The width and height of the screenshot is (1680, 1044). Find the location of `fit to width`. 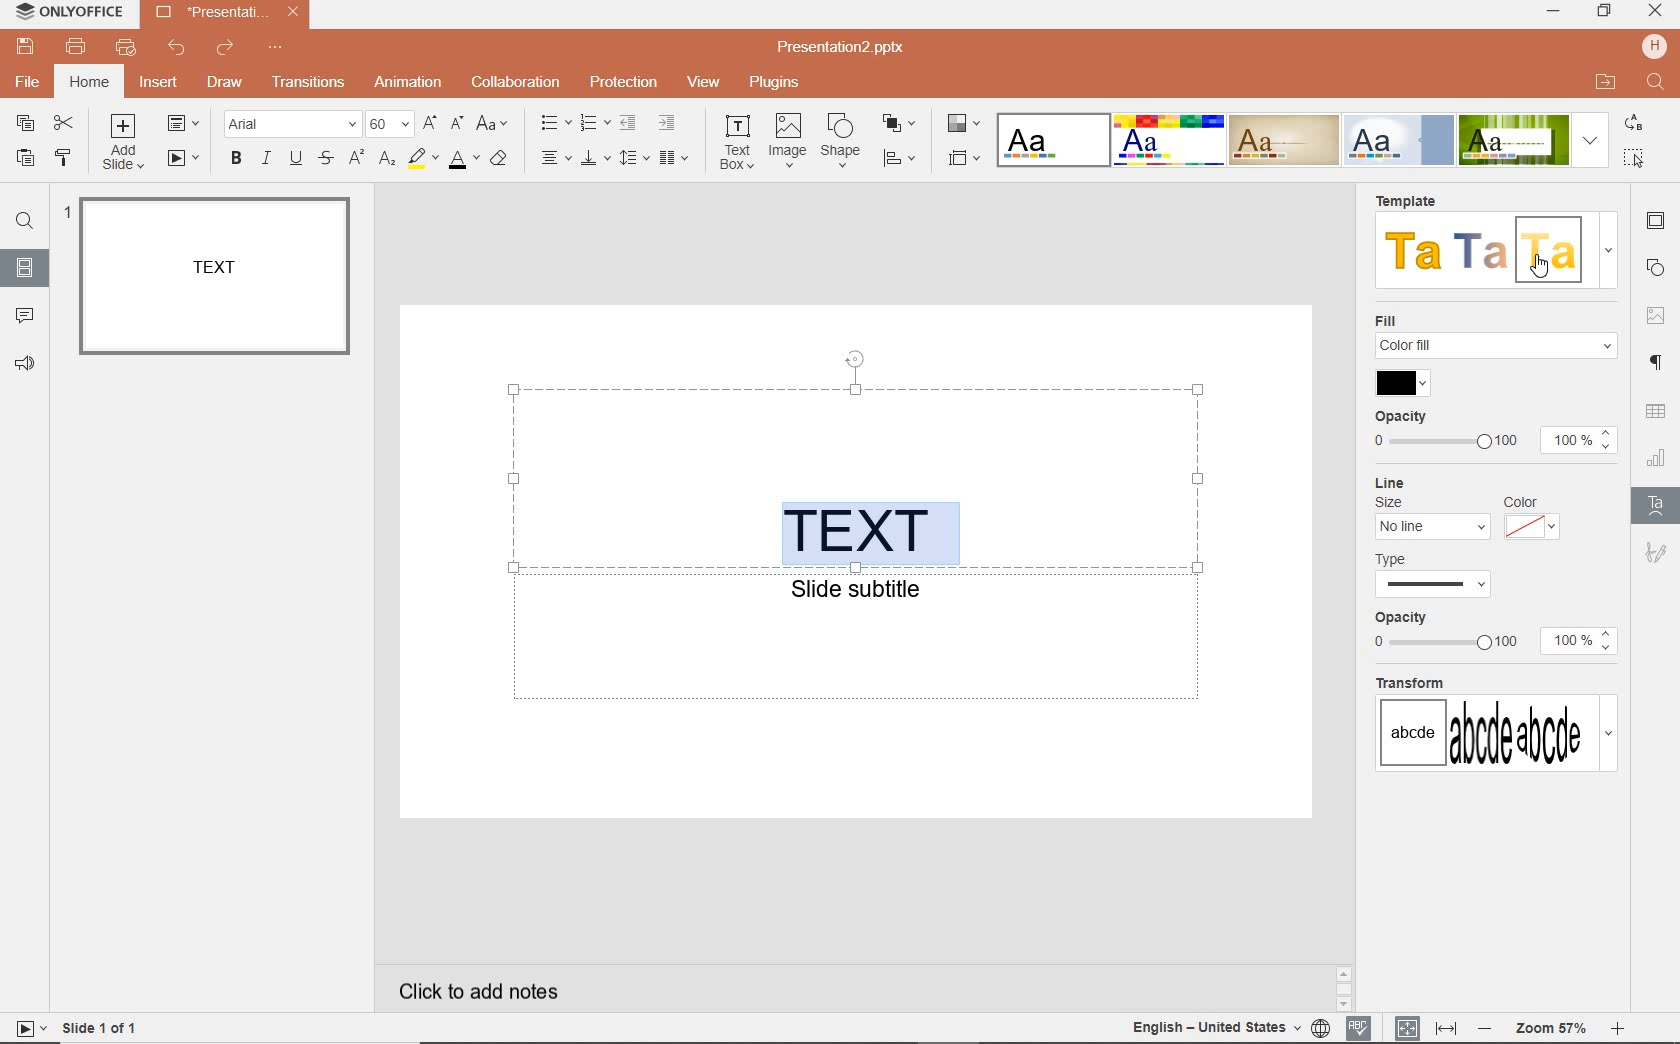

fit to width is located at coordinates (1448, 1029).